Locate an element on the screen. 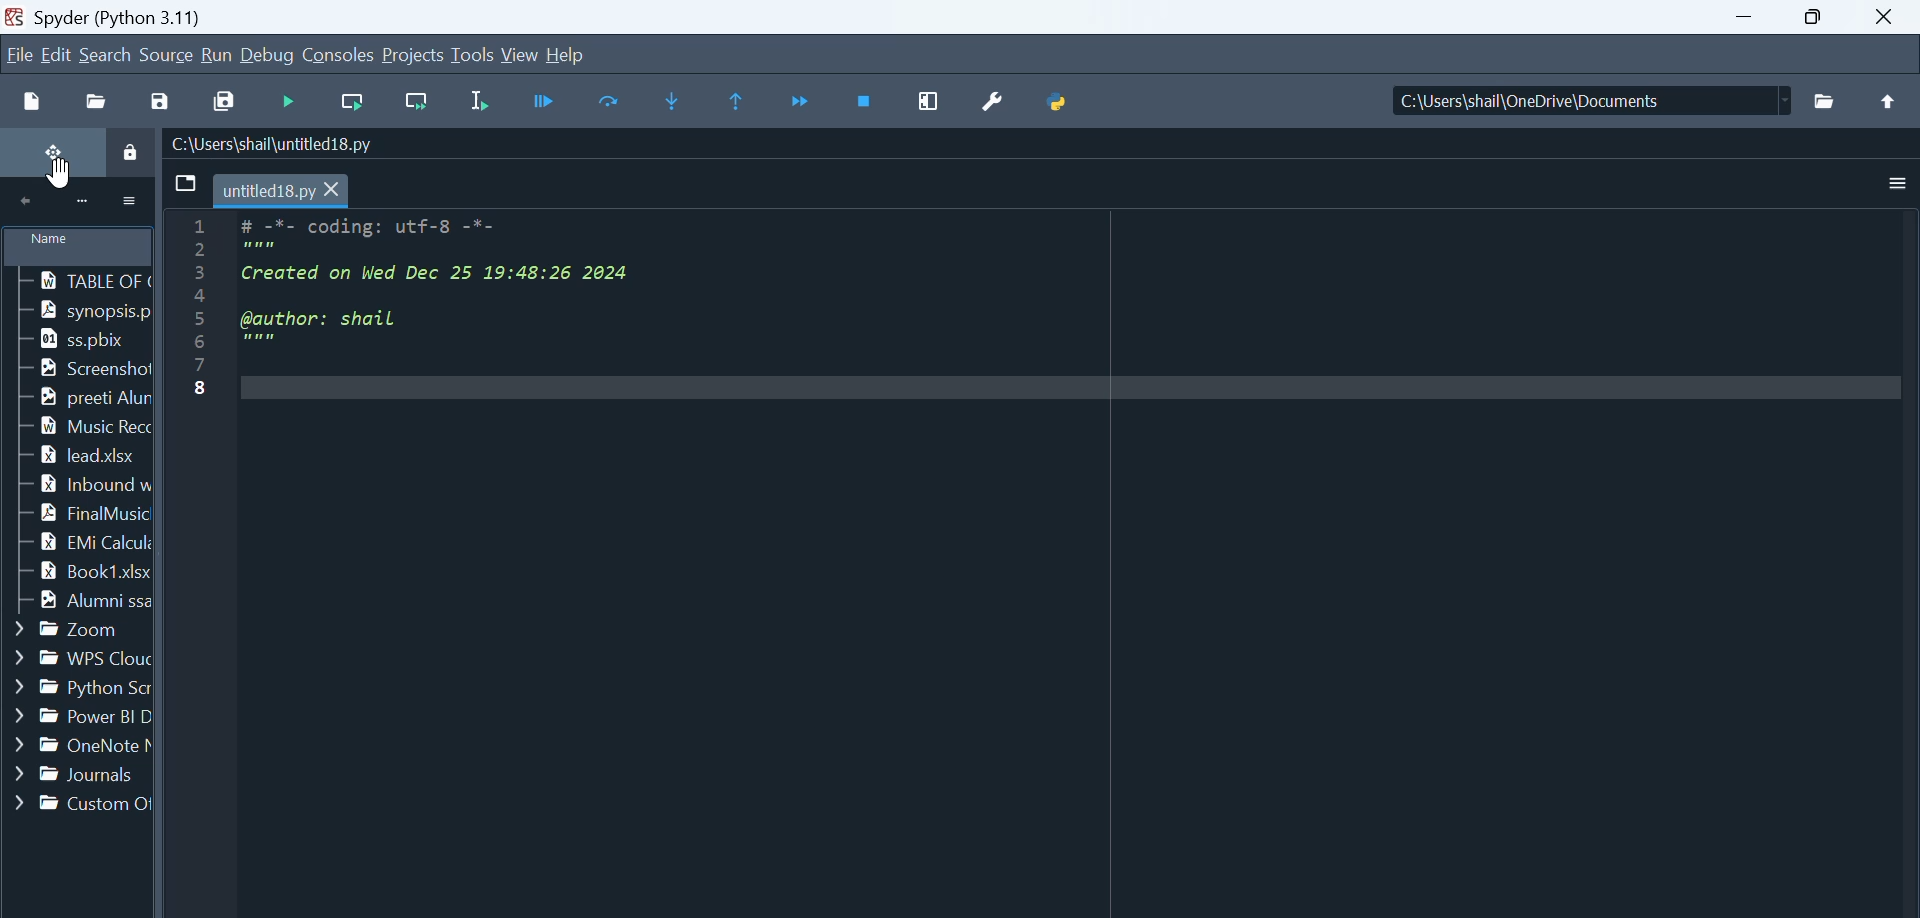  Spyder (Python 3.11) is located at coordinates (176, 16).